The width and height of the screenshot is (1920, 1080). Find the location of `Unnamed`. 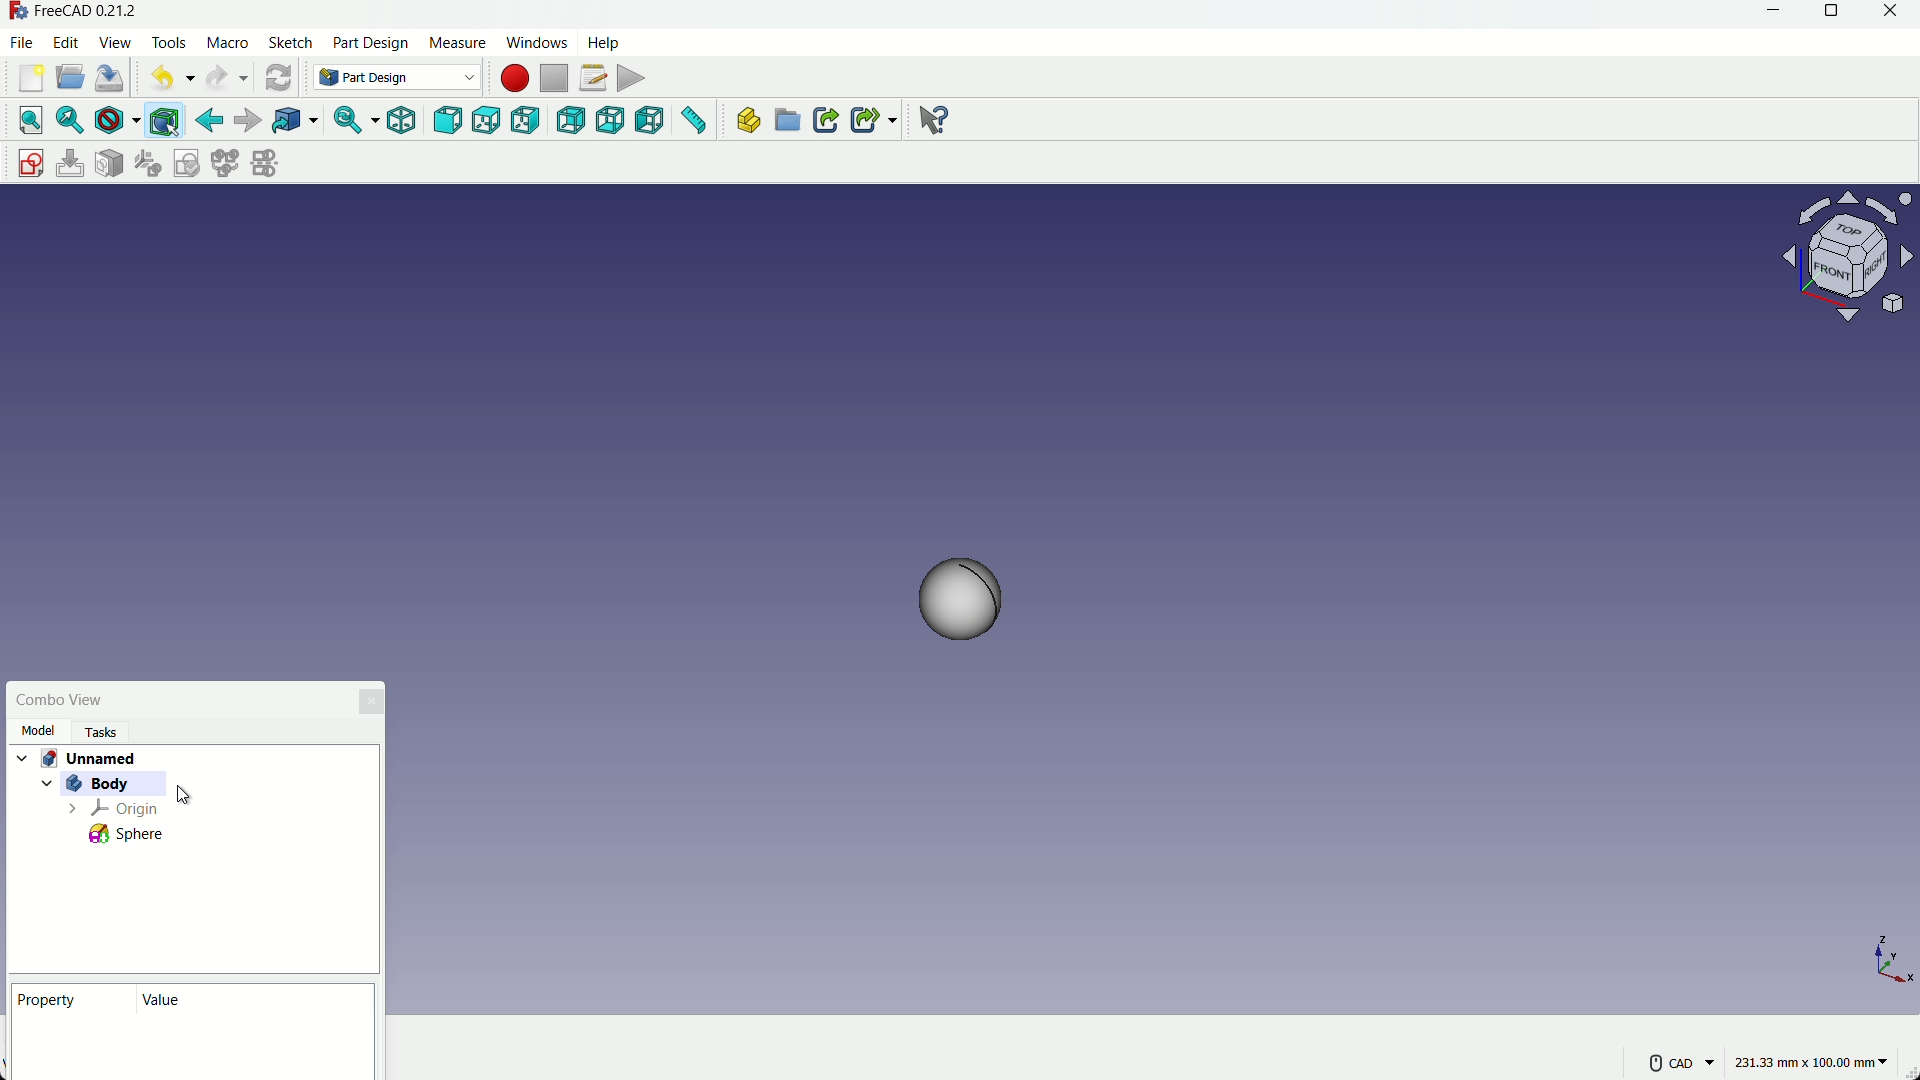

Unnamed is located at coordinates (86, 757).